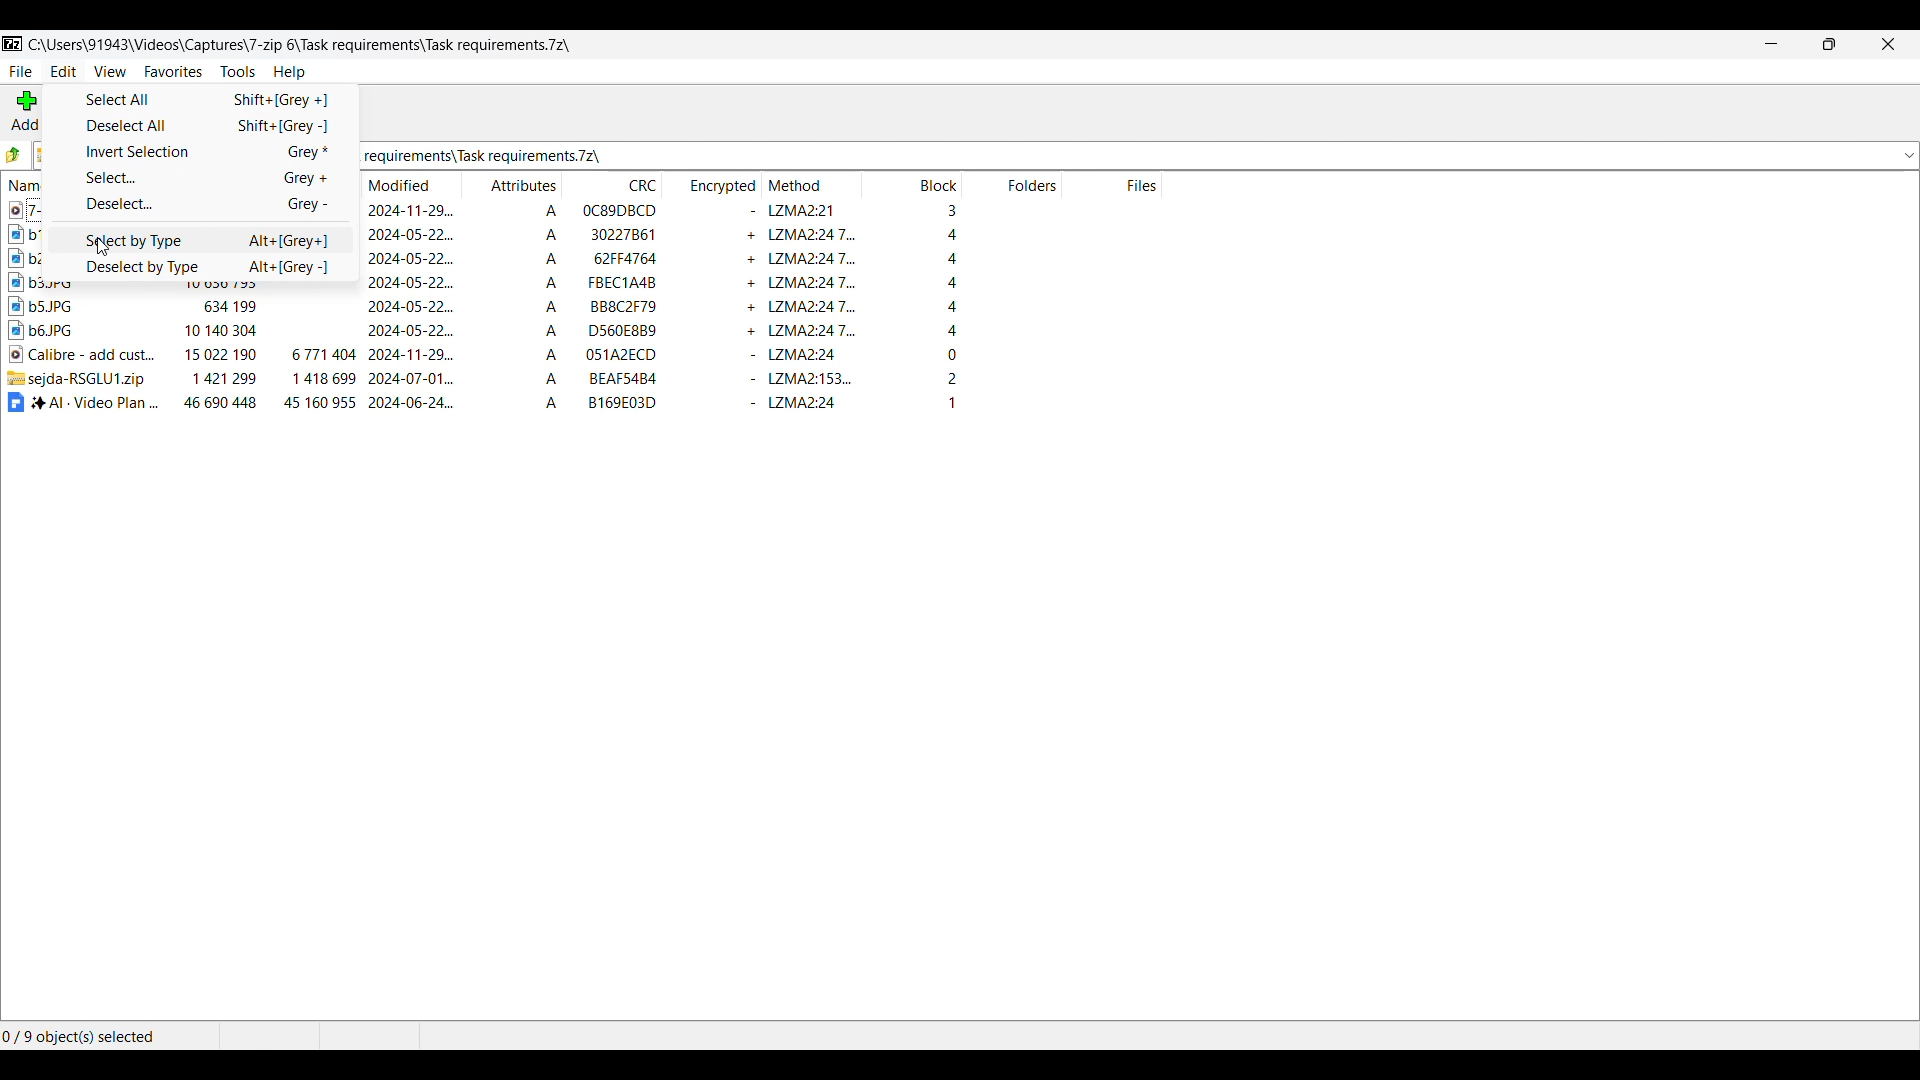 Image resolution: width=1920 pixels, height=1080 pixels. I want to click on Attributes column, so click(514, 184).